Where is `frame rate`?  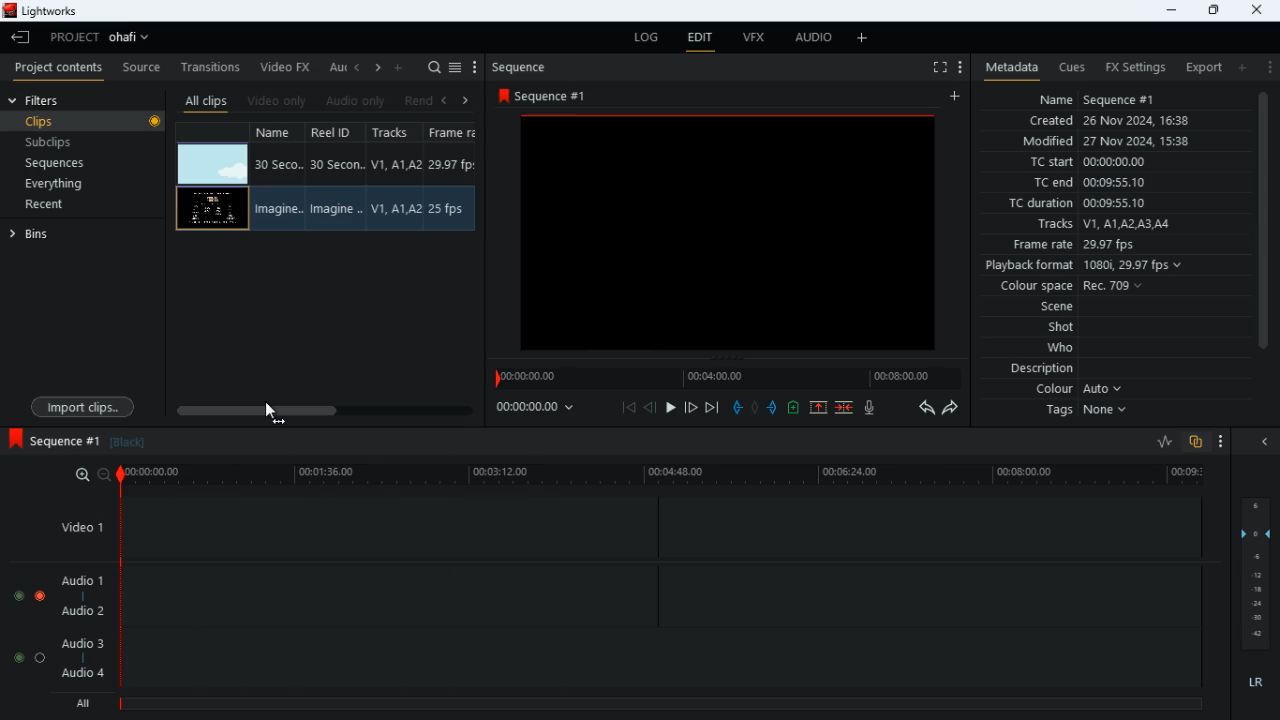 frame rate is located at coordinates (1074, 246).